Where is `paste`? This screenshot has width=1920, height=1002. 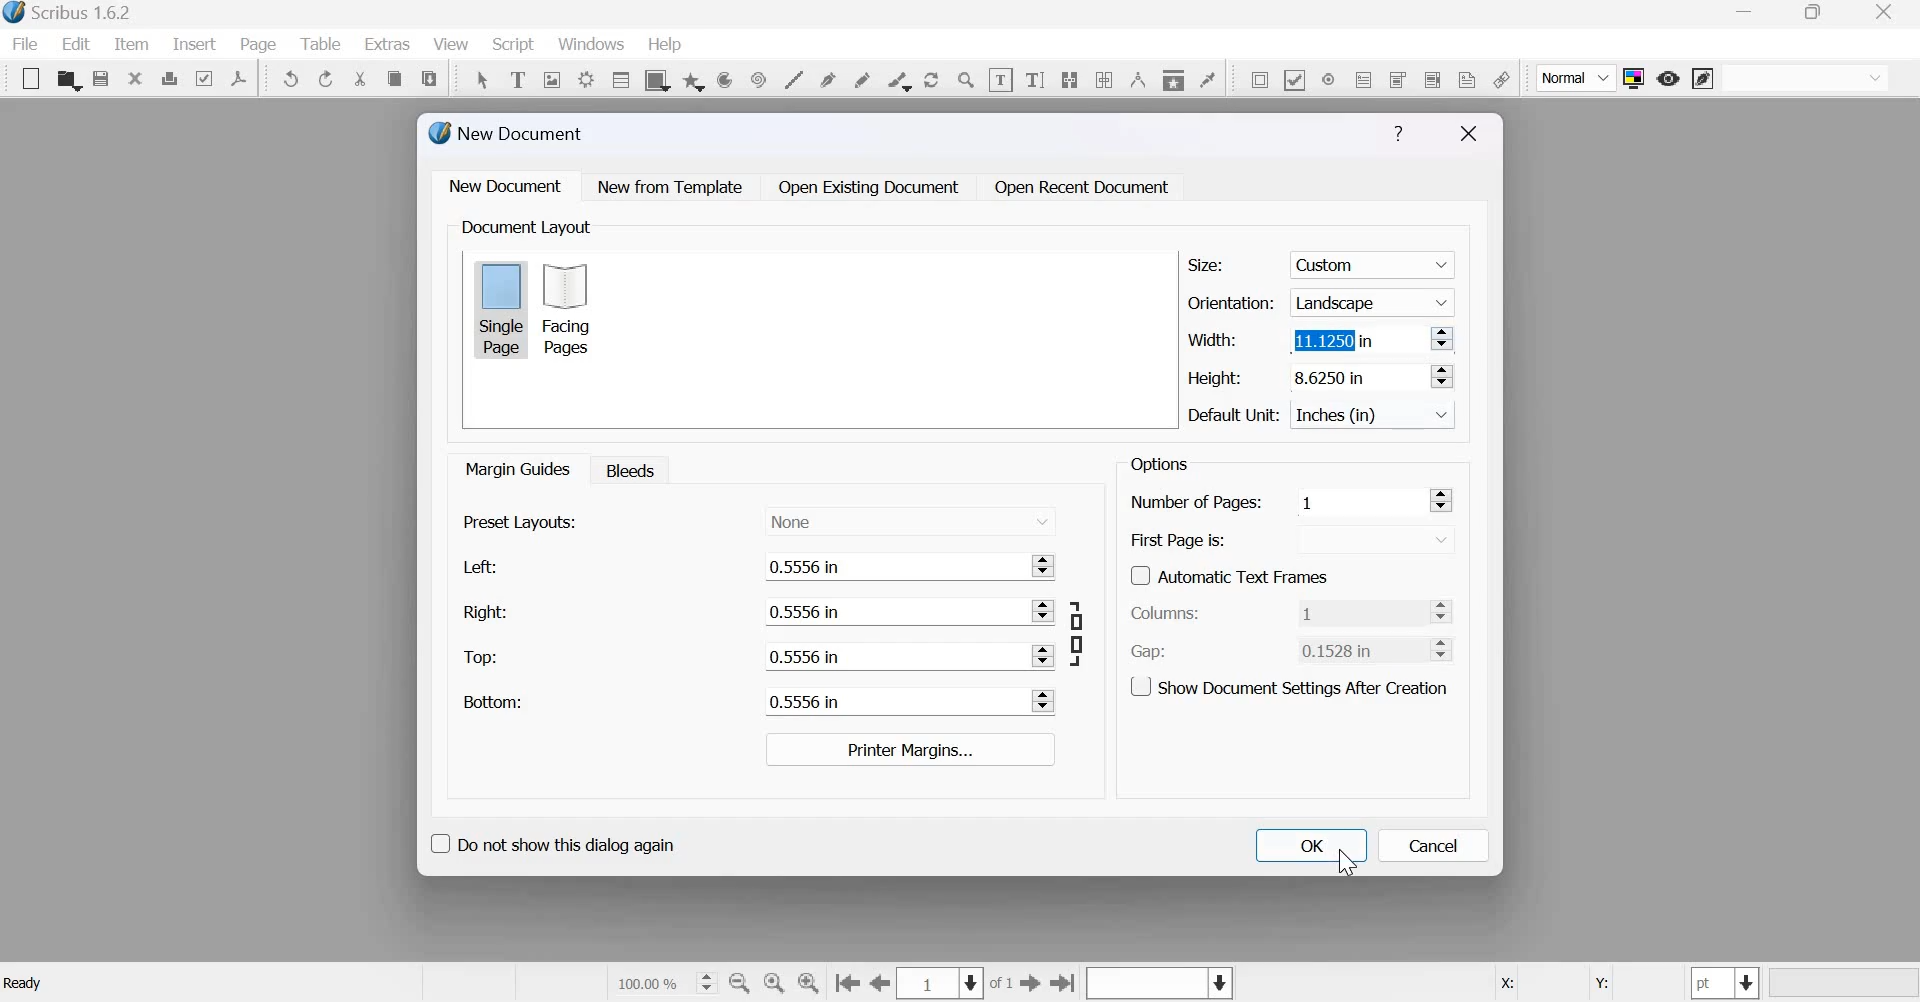 paste is located at coordinates (431, 76).